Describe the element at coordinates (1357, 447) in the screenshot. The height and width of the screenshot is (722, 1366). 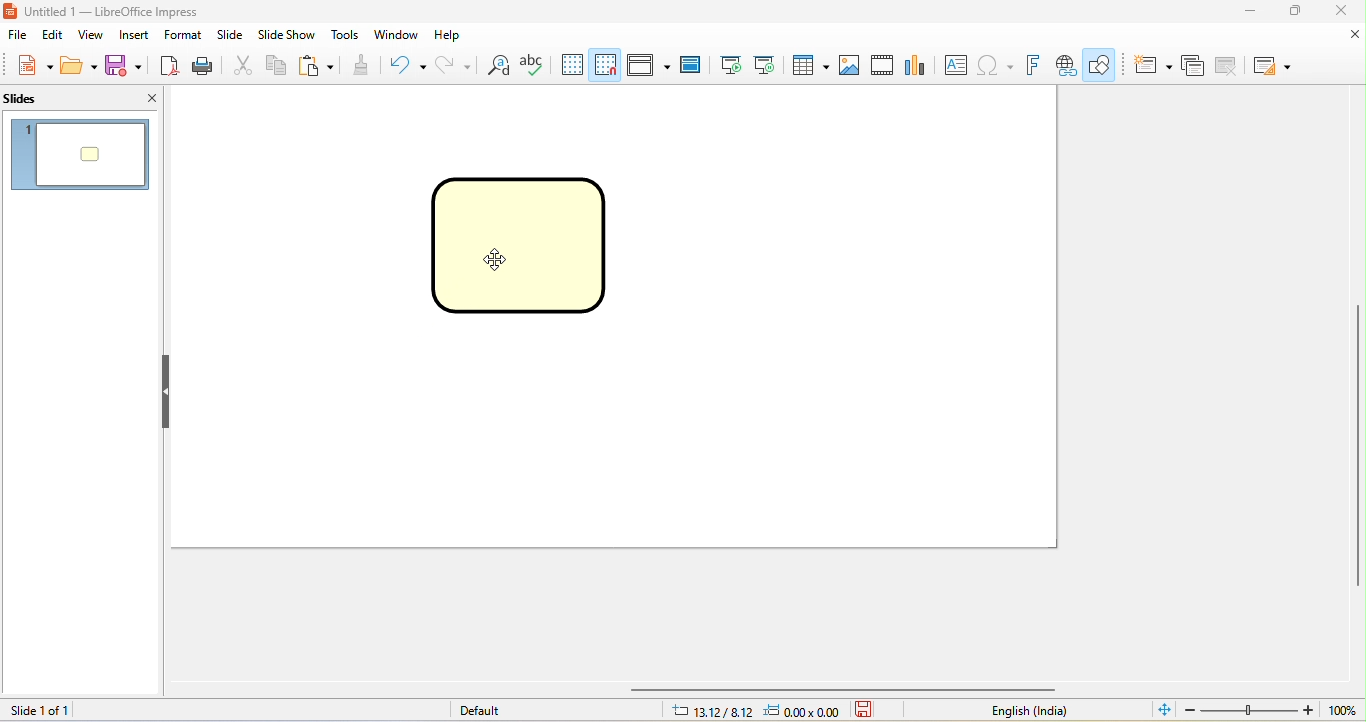
I see `vertical scroll bar` at that location.